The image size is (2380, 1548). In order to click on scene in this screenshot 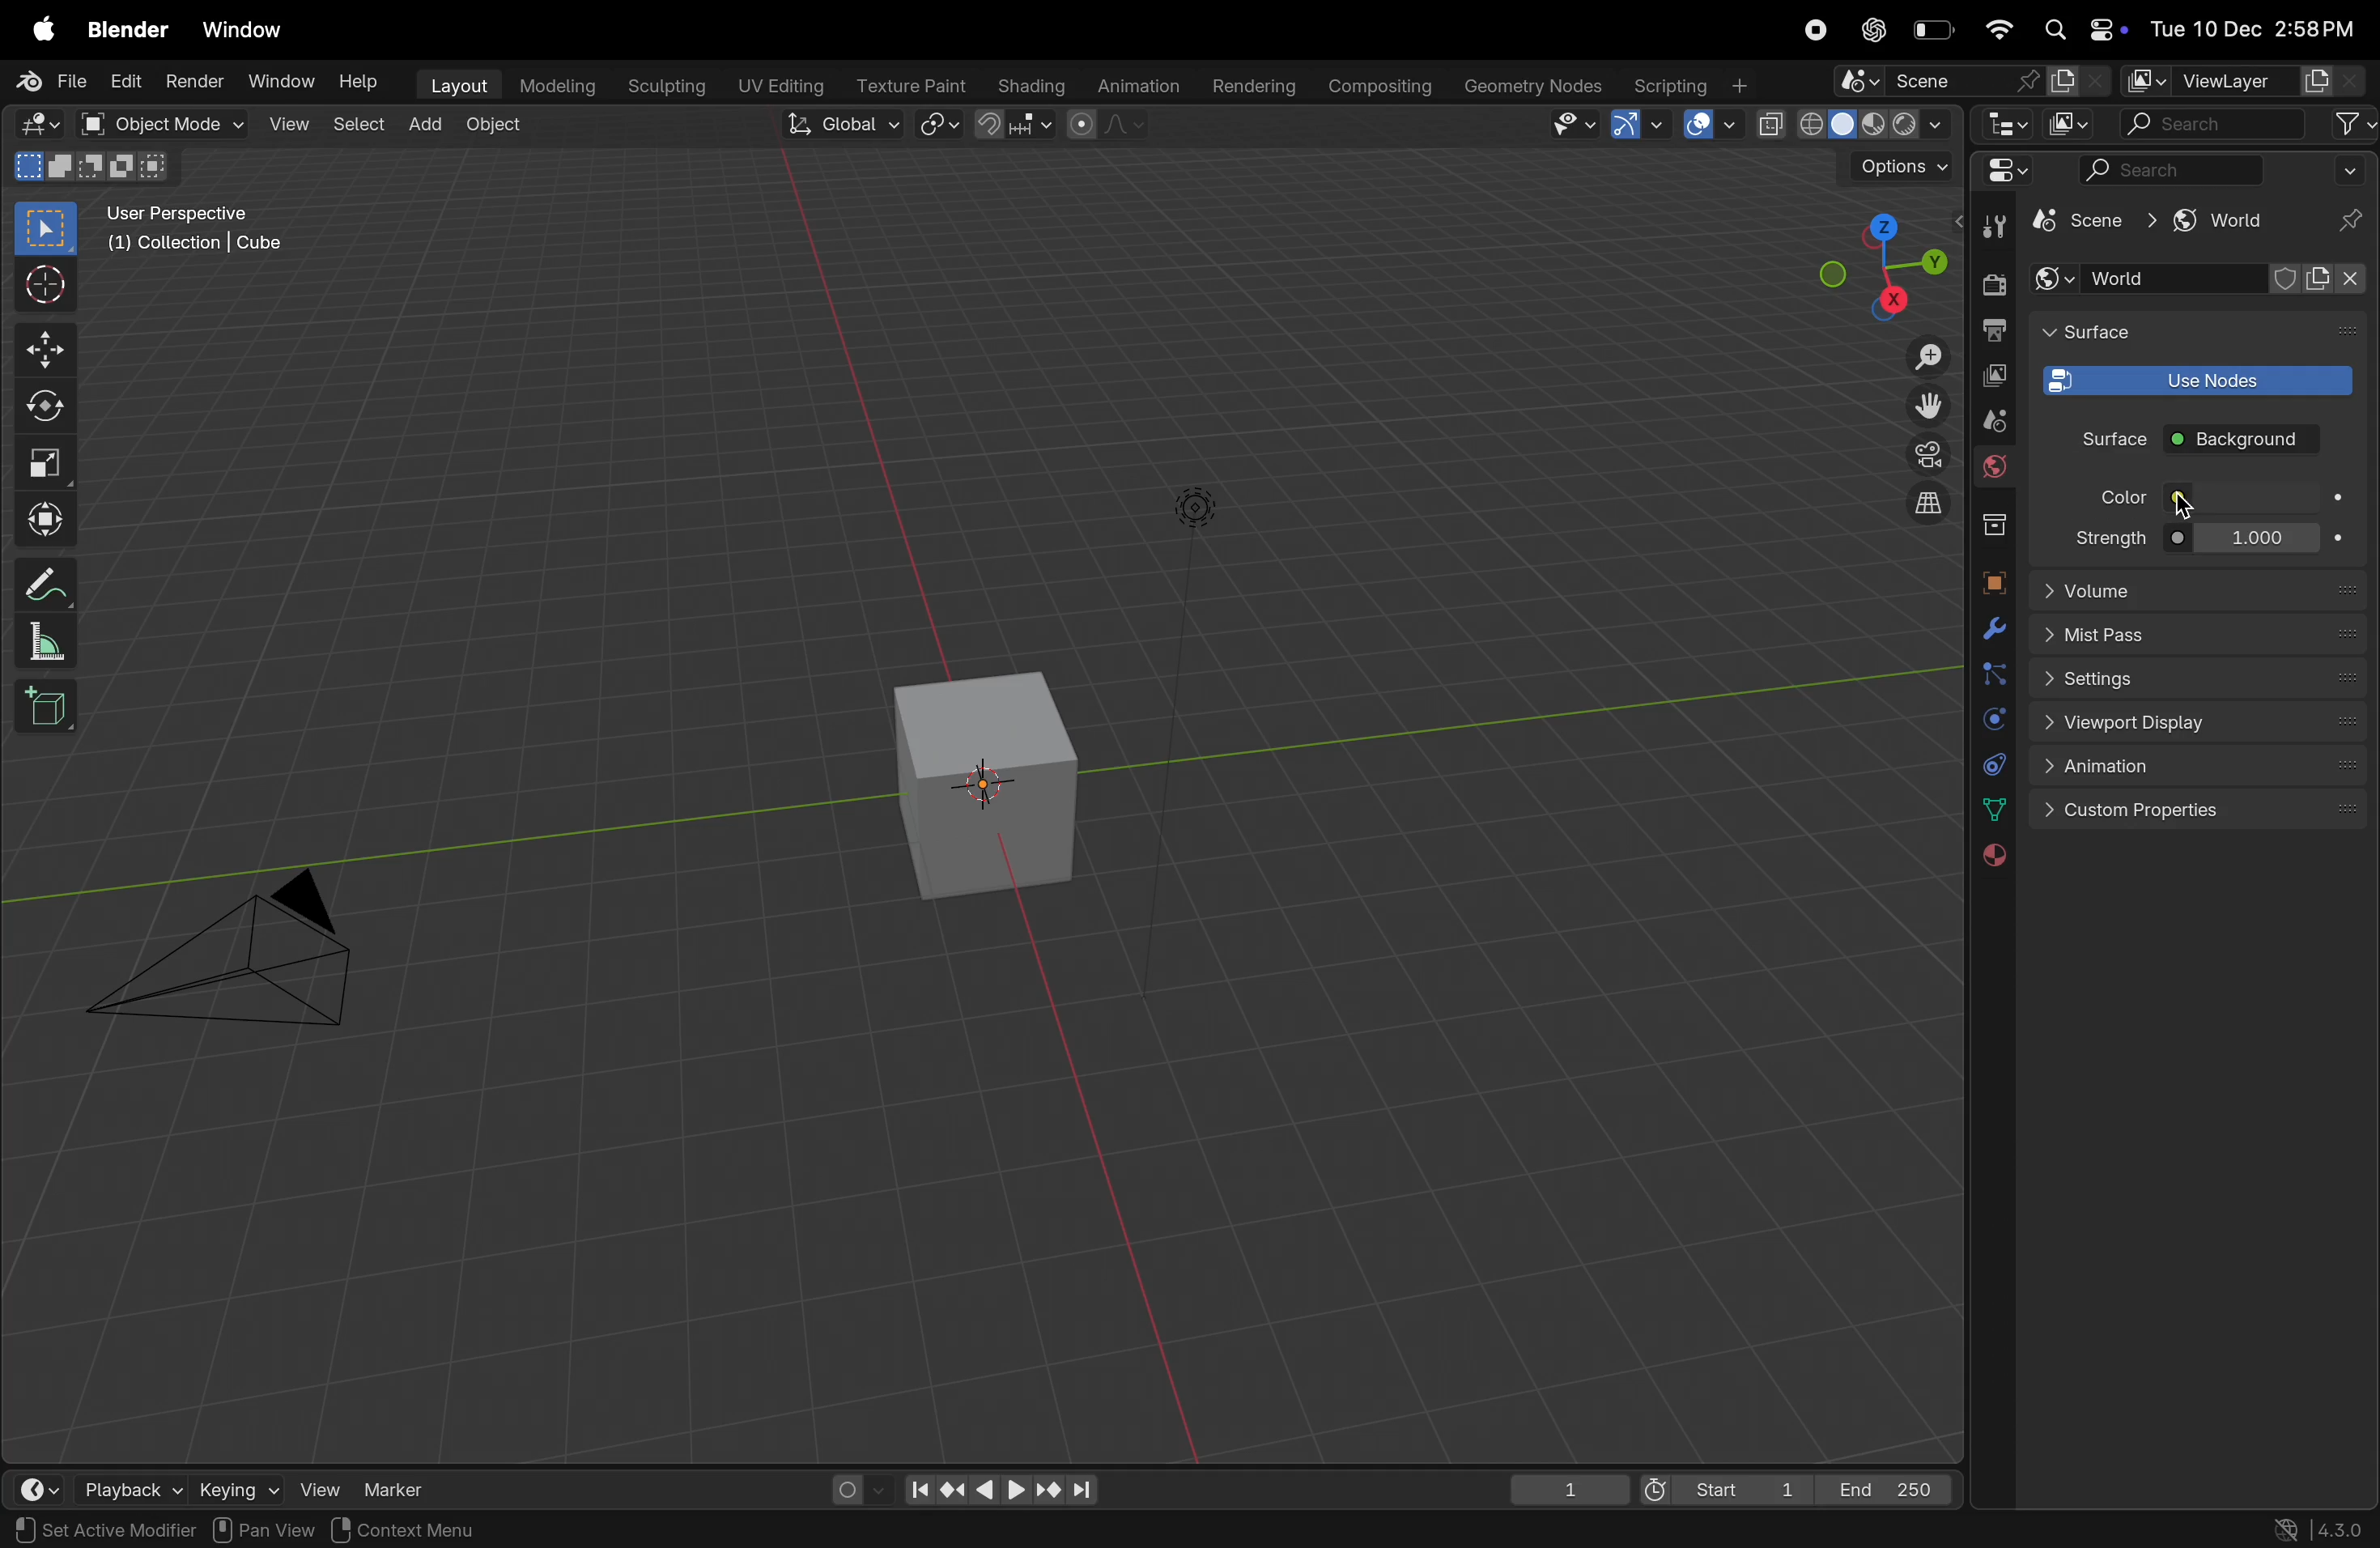, I will do `click(1992, 422)`.